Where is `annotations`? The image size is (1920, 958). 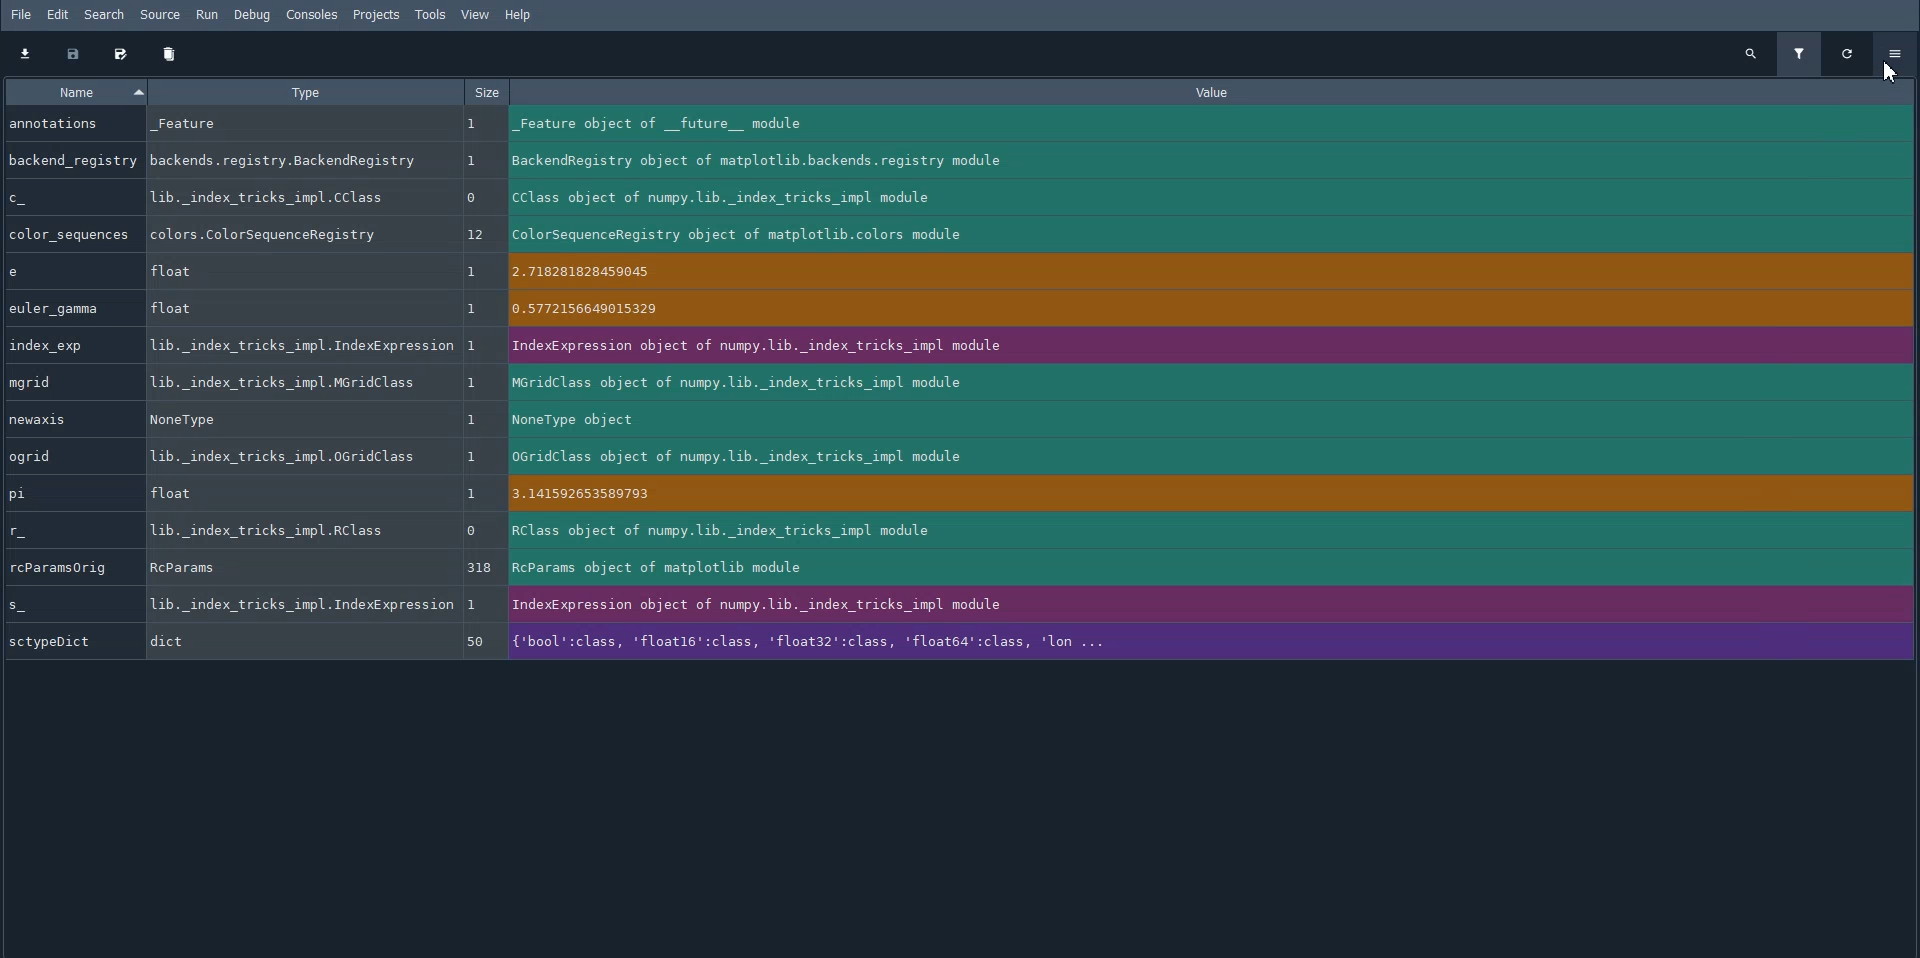 annotations is located at coordinates (68, 123).